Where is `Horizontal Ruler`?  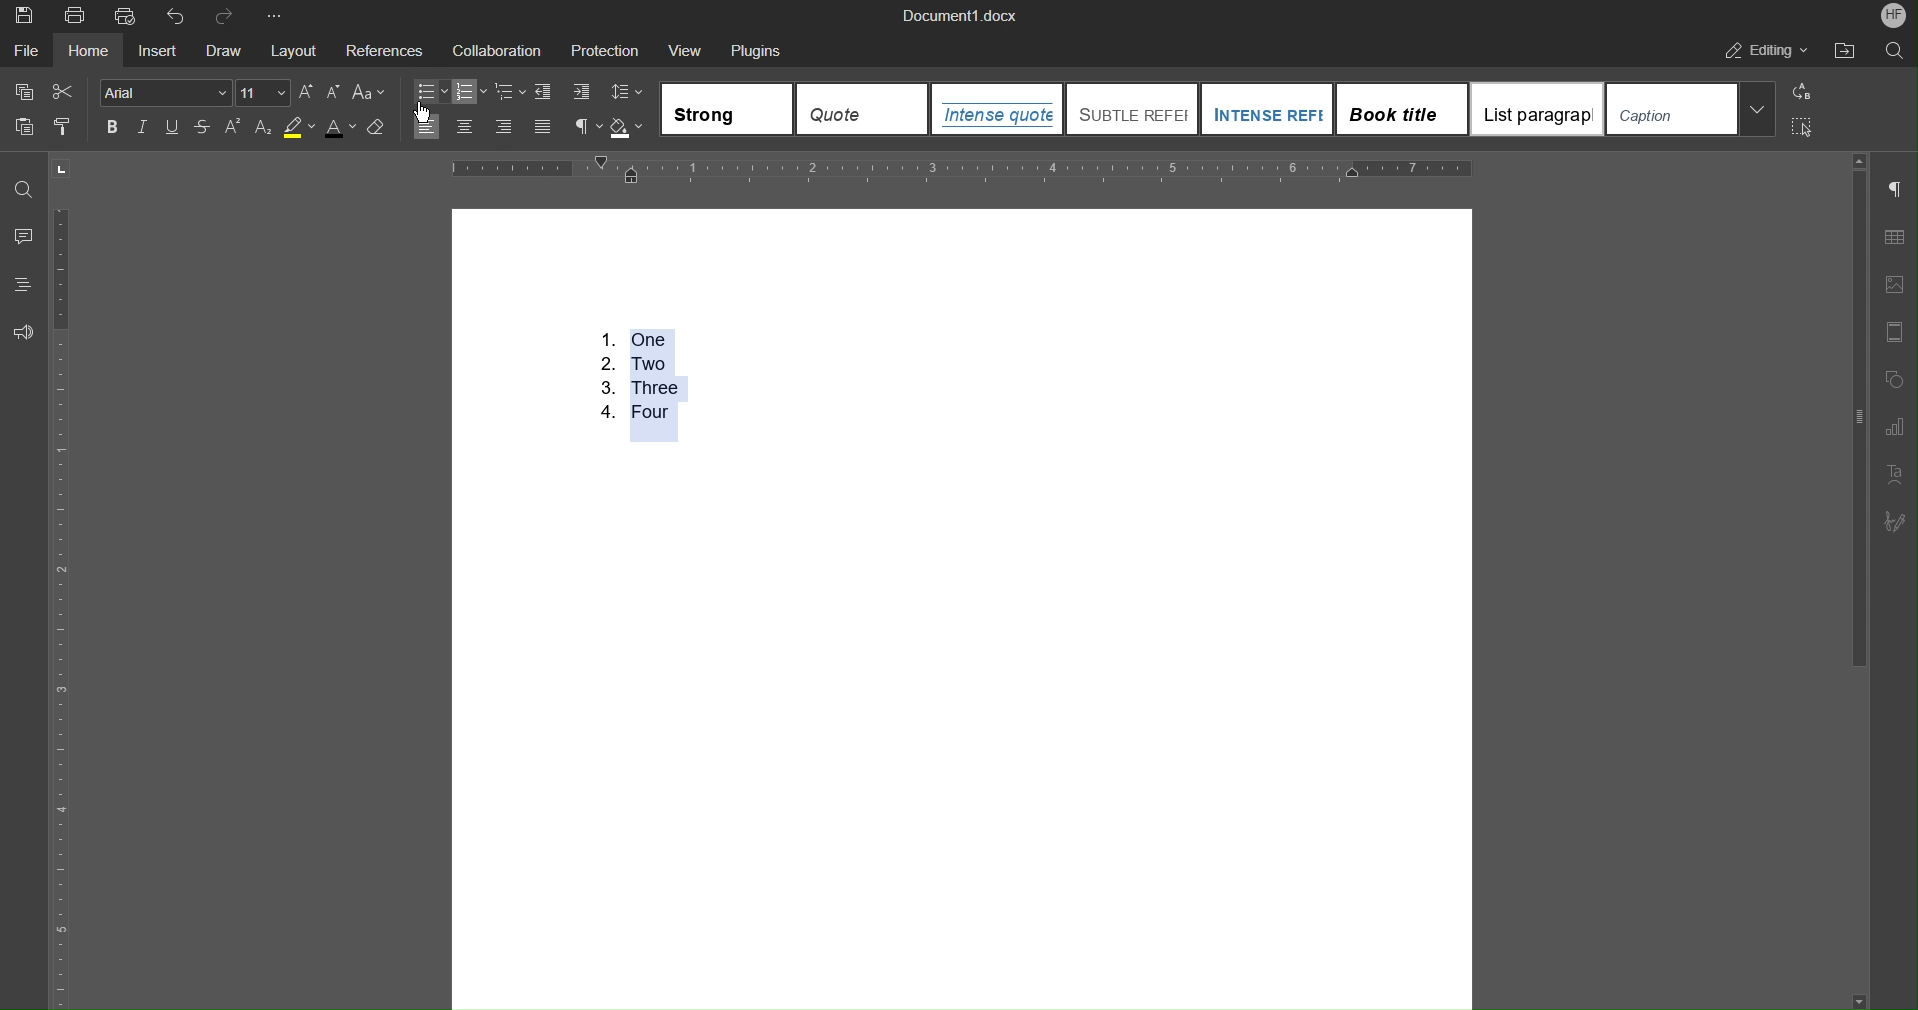
Horizontal Ruler is located at coordinates (963, 170).